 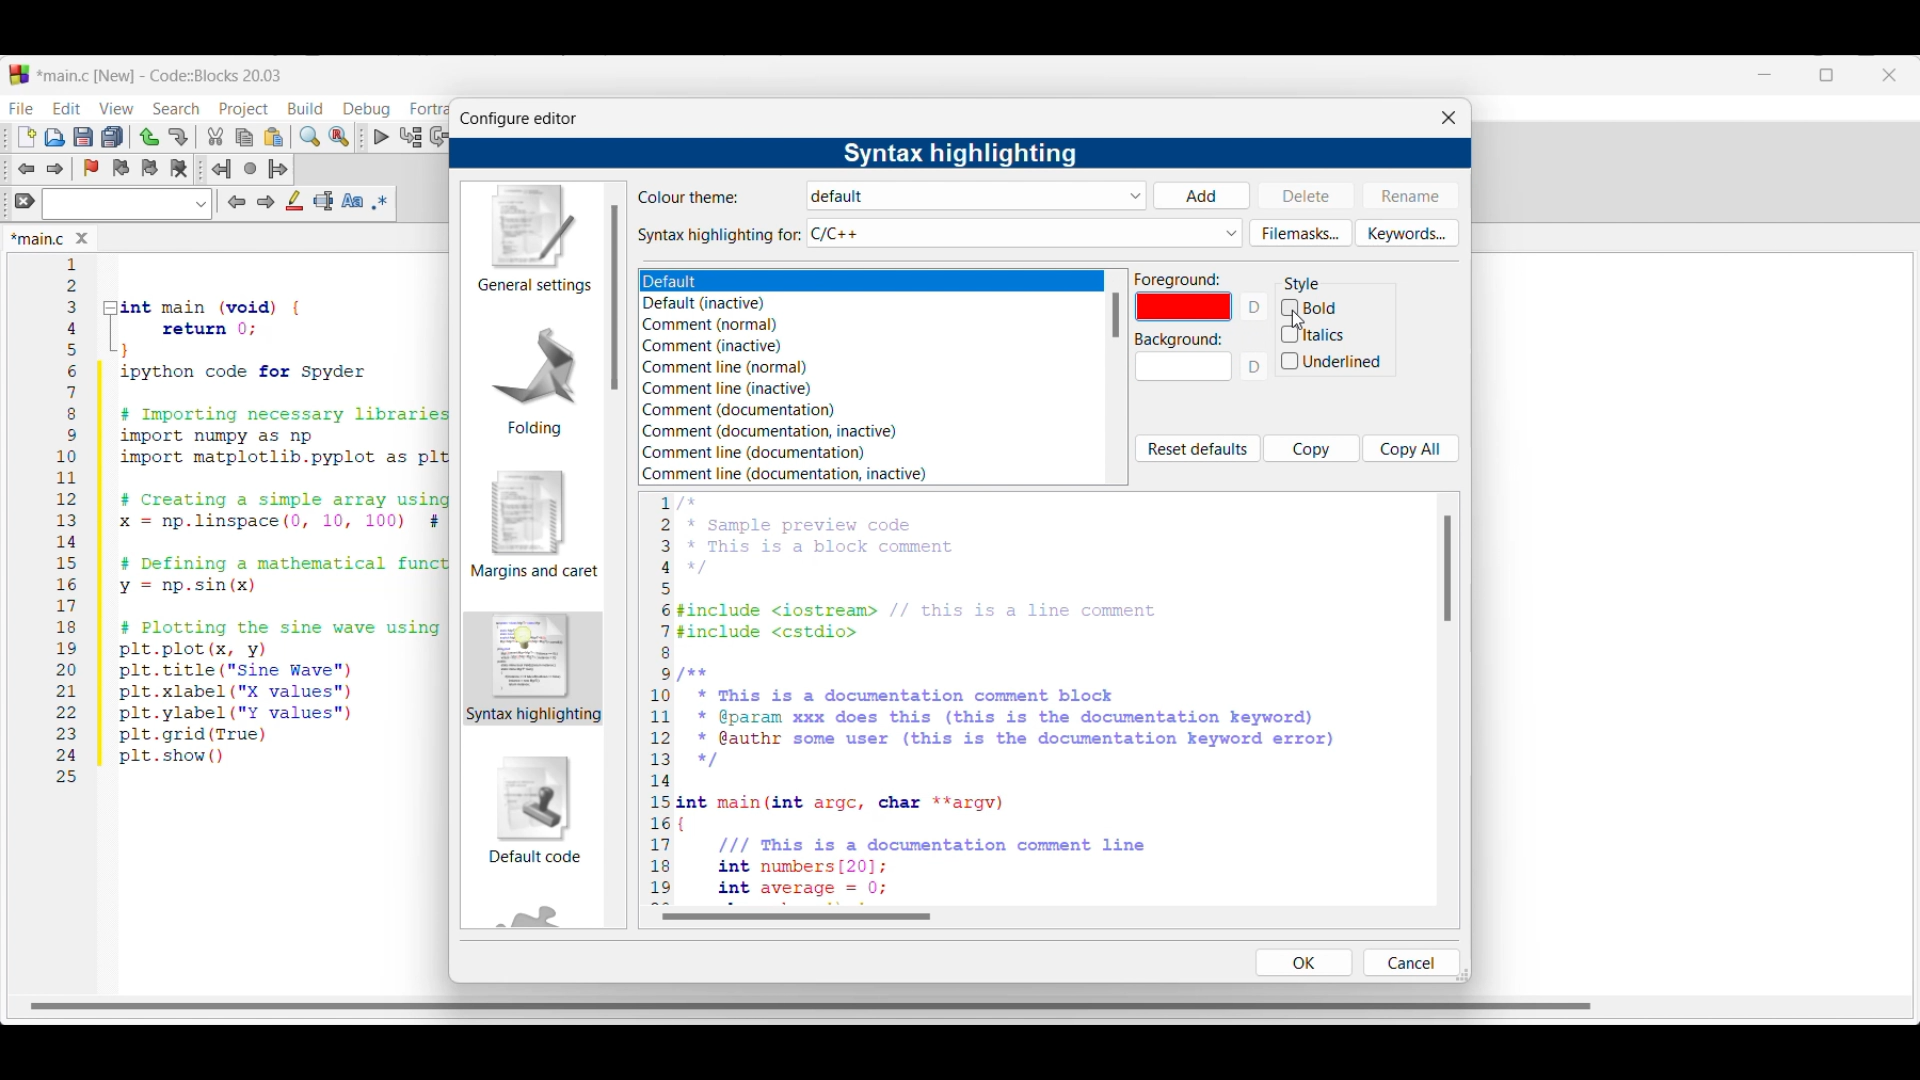 What do you see at coordinates (366, 109) in the screenshot?
I see `Debug menu` at bounding box center [366, 109].